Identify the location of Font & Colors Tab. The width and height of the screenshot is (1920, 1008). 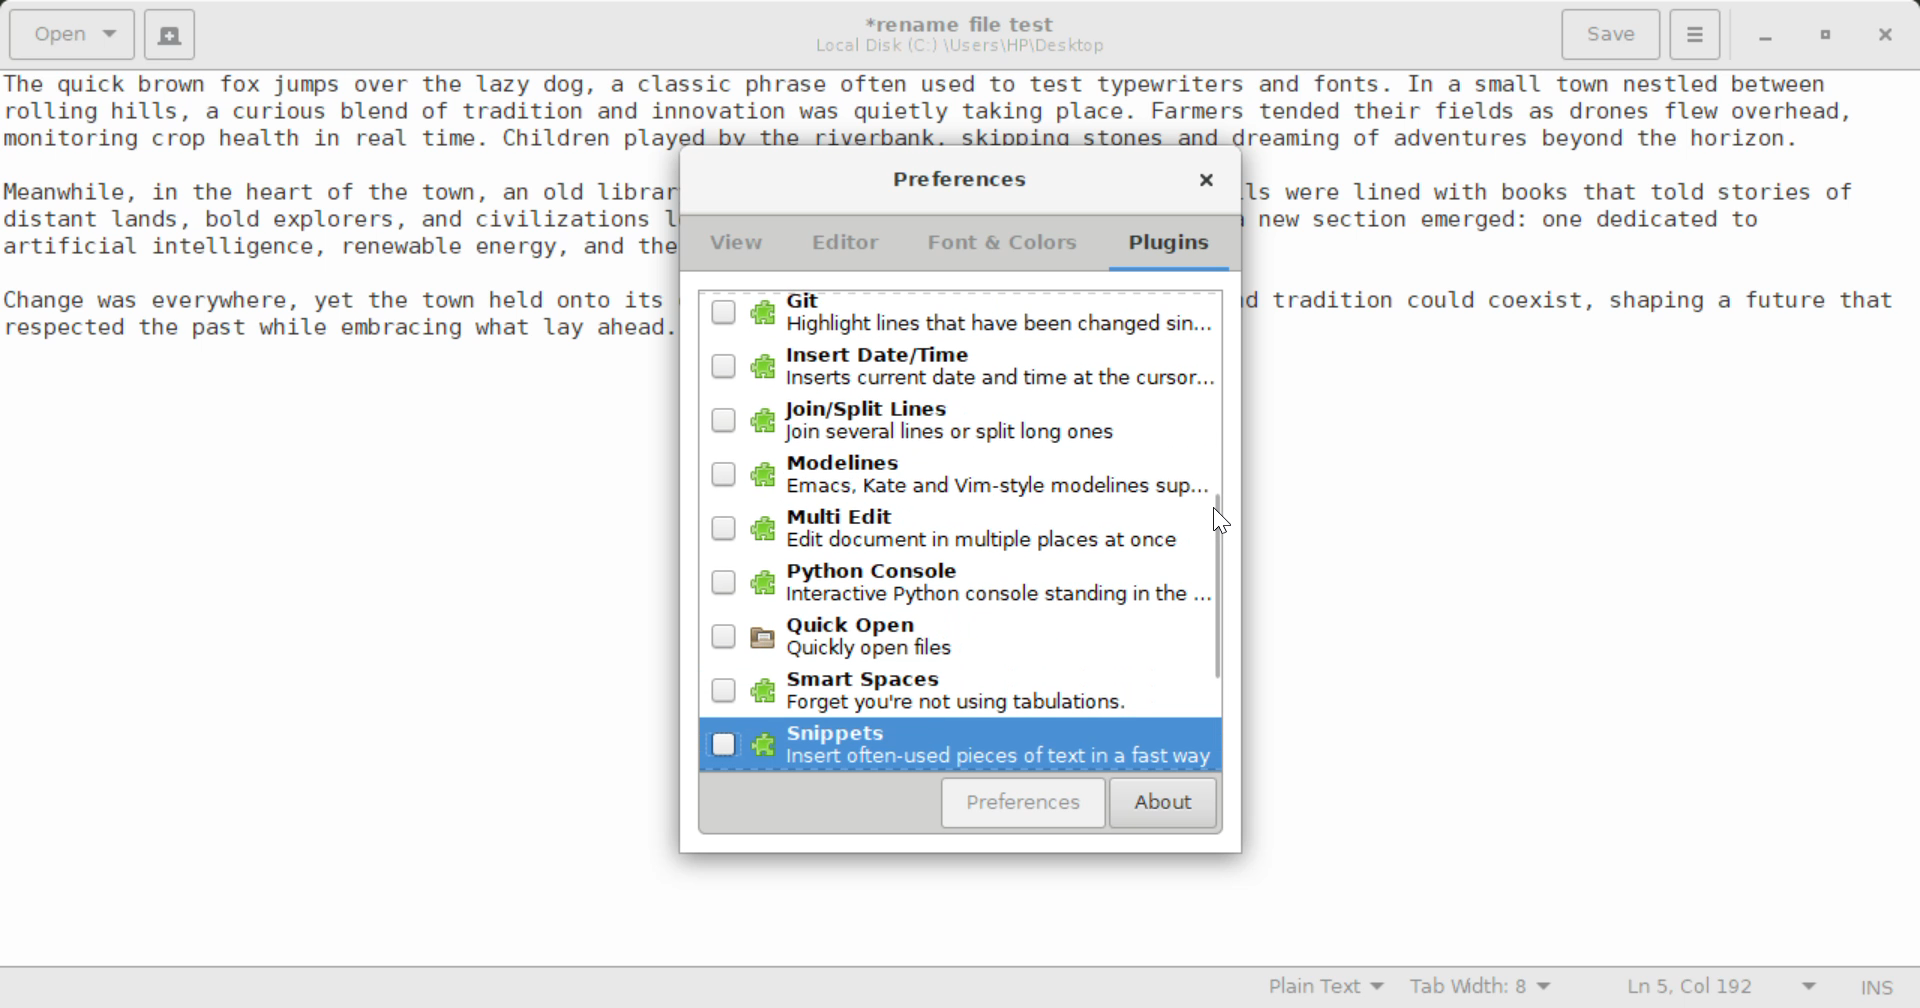
(1002, 250).